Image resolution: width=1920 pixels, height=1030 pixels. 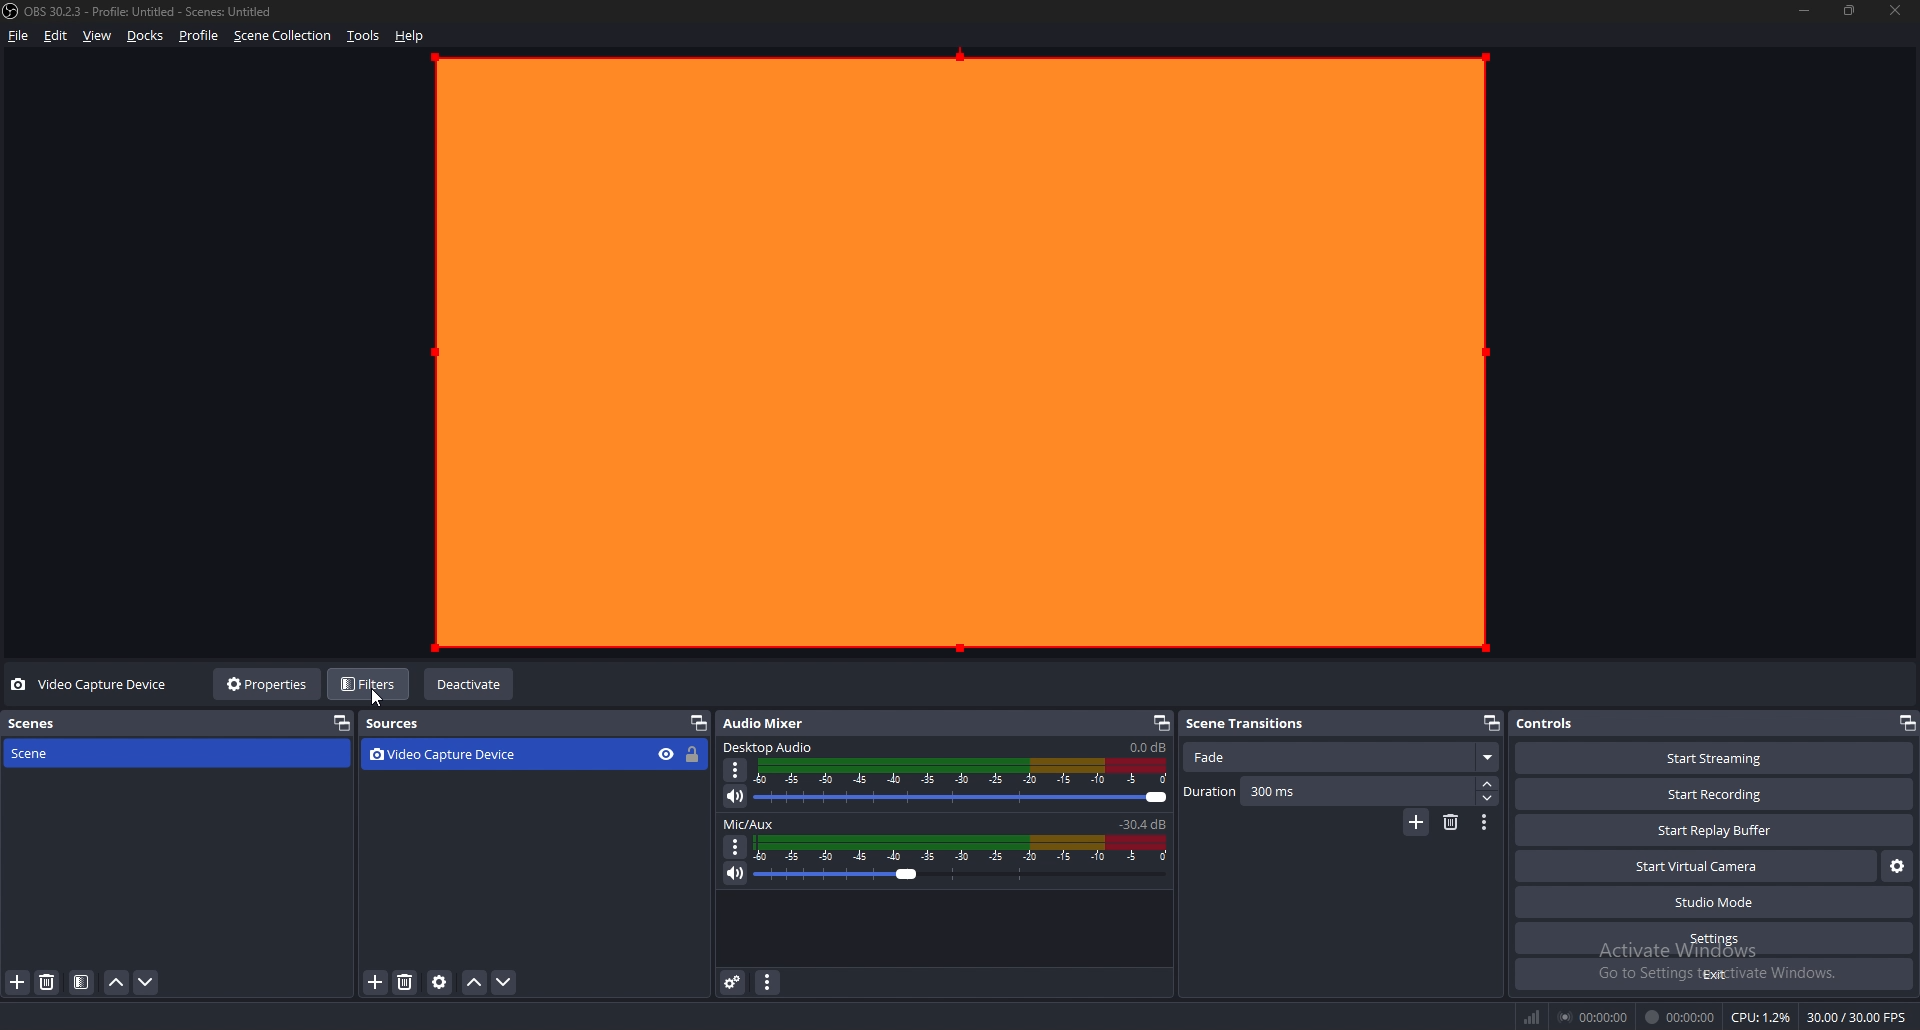 I want to click on resize, so click(x=1850, y=11).